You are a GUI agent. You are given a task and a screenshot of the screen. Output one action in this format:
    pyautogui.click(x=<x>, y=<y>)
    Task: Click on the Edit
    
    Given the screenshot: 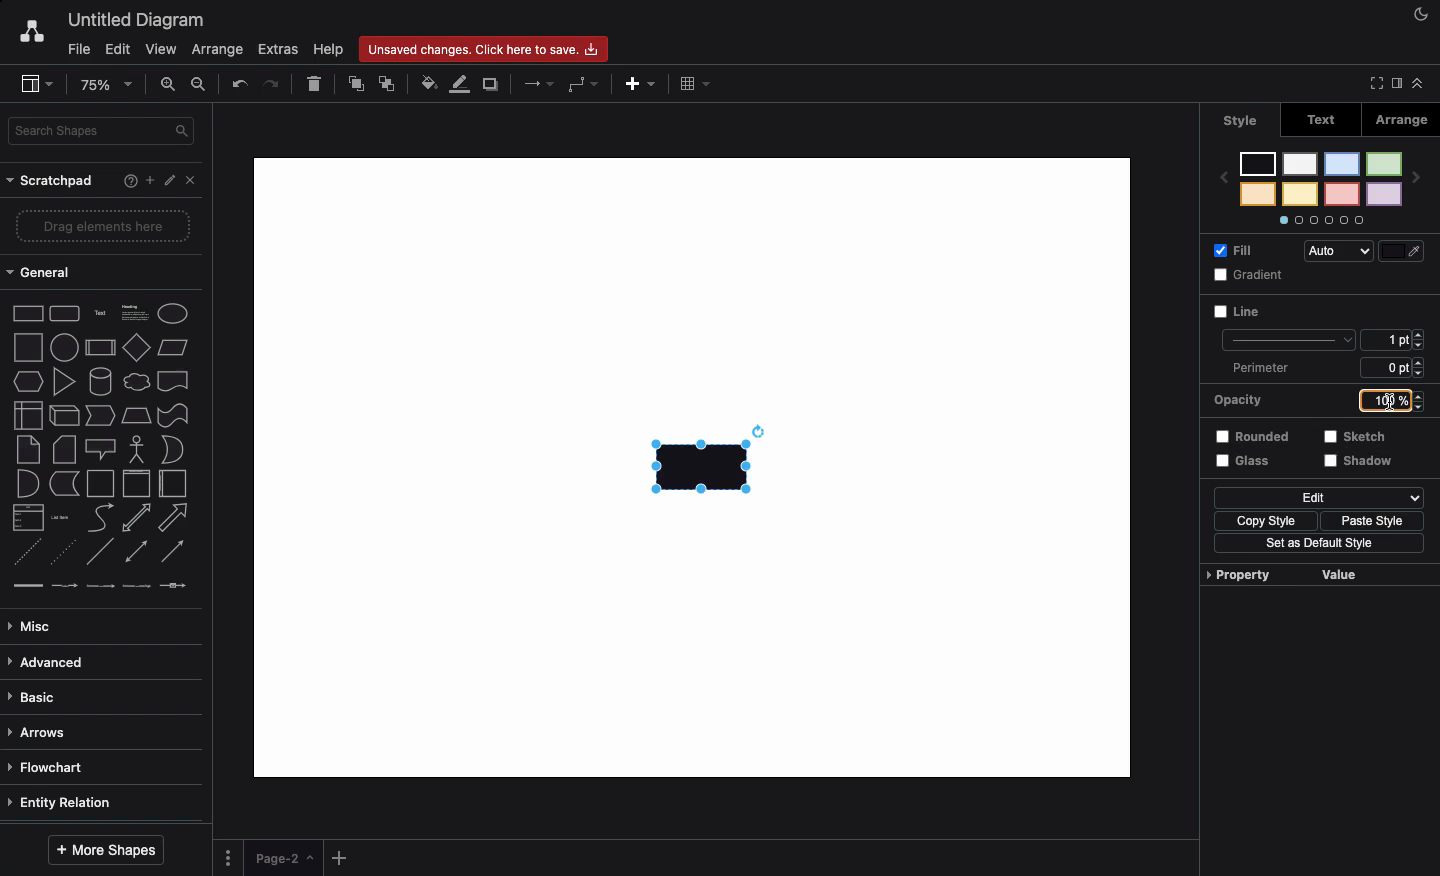 What is the action you would take?
    pyautogui.click(x=1321, y=496)
    